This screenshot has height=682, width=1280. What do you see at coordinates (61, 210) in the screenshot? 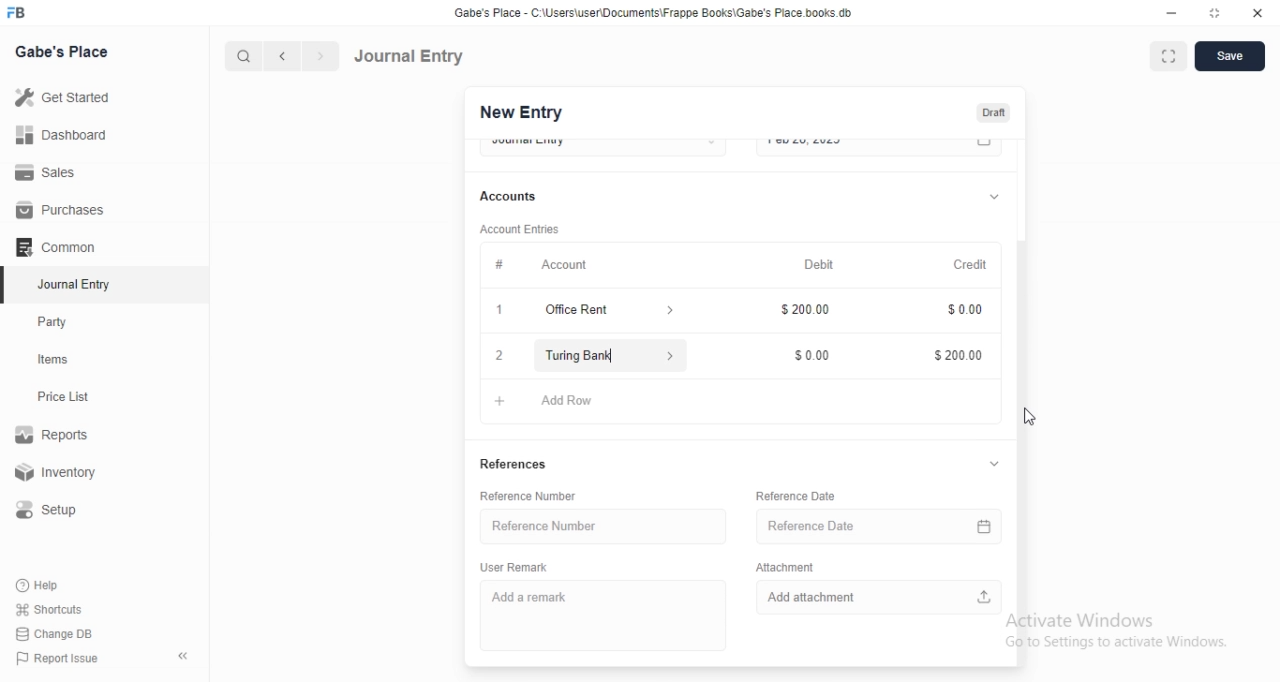
I see `Purchases` at bounding box center [61, 210].